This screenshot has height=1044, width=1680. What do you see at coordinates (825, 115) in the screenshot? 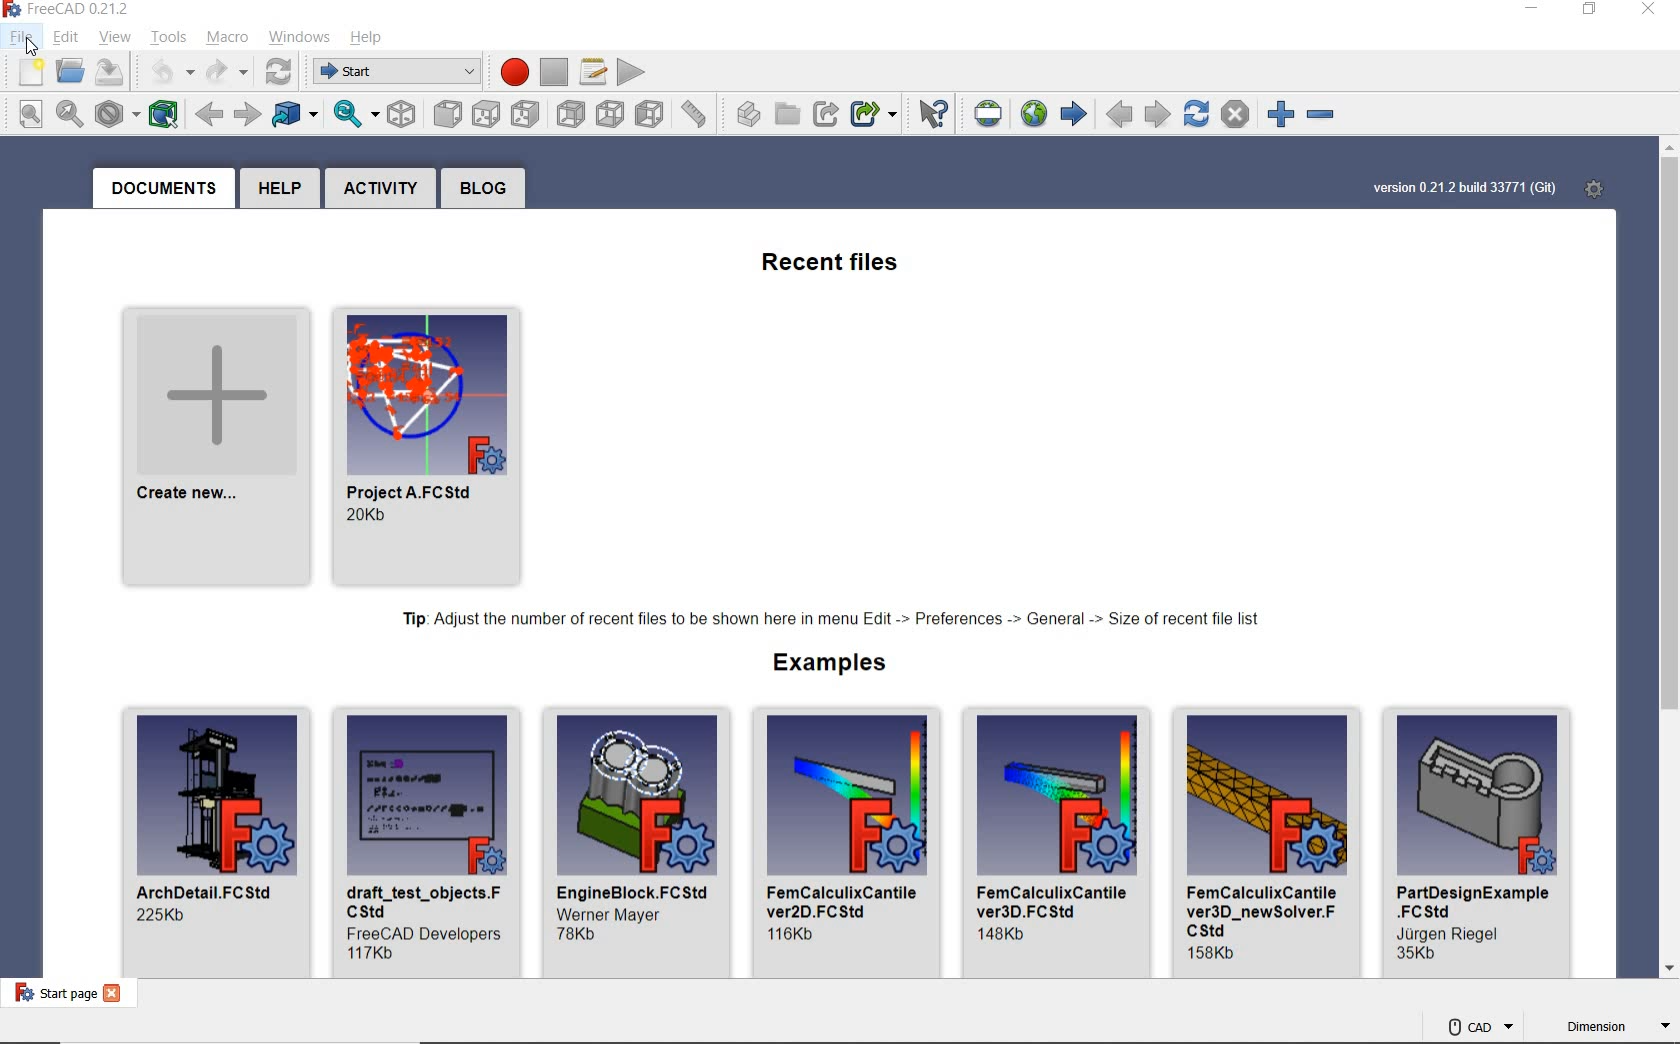
I see `MAKE LINK` at bounding box center [825, 115].